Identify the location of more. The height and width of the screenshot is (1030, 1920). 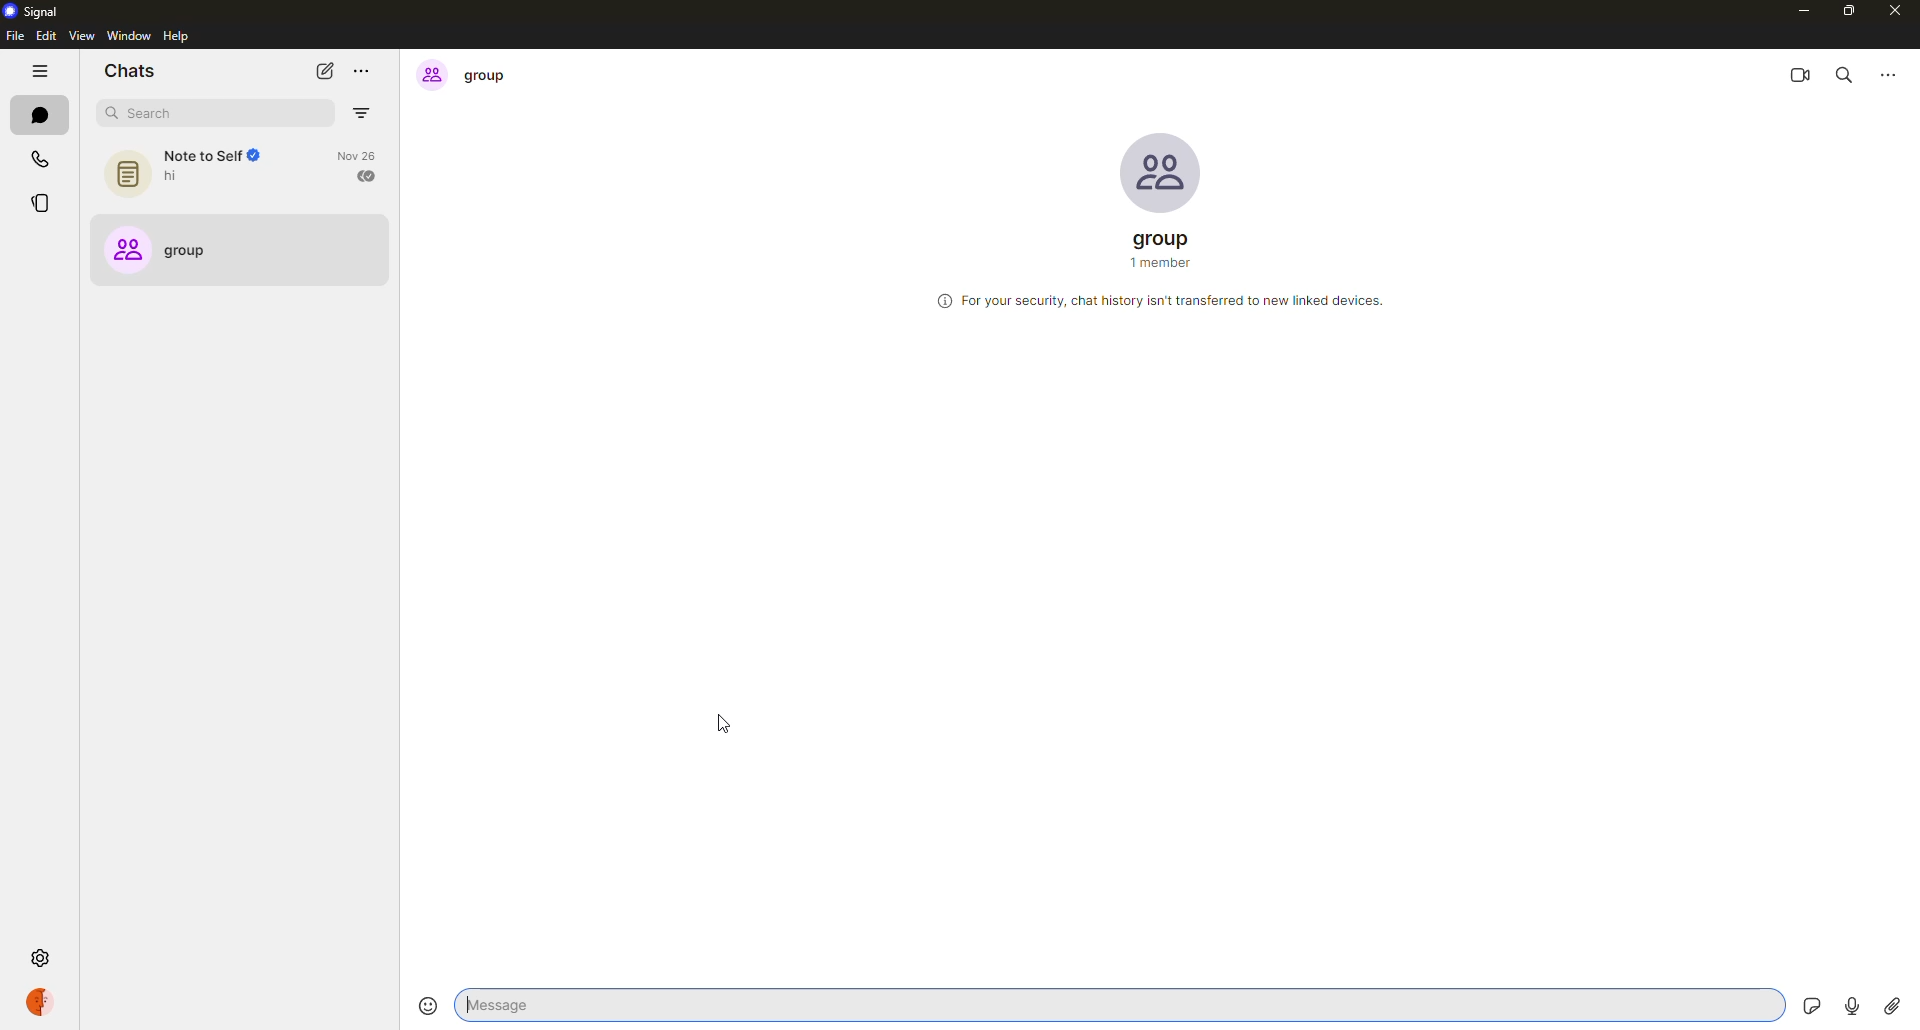
(362, 70).